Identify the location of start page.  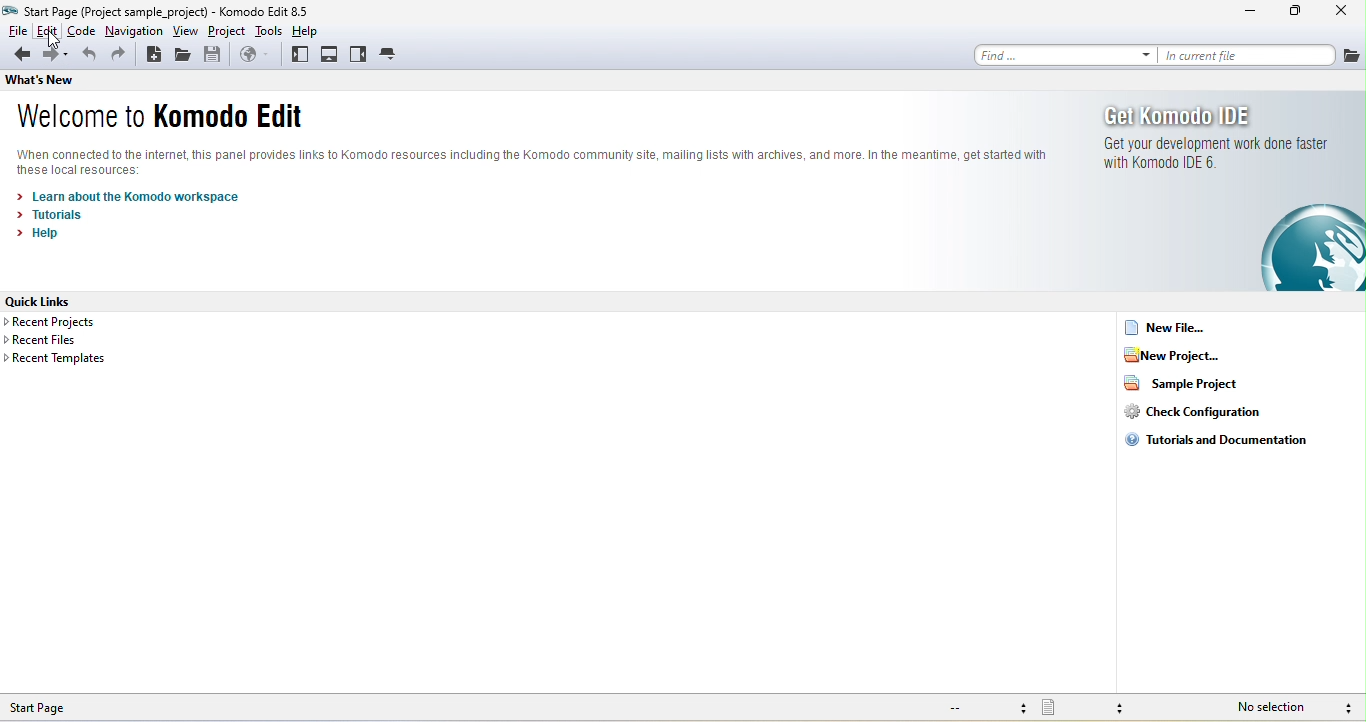
(66, 707).